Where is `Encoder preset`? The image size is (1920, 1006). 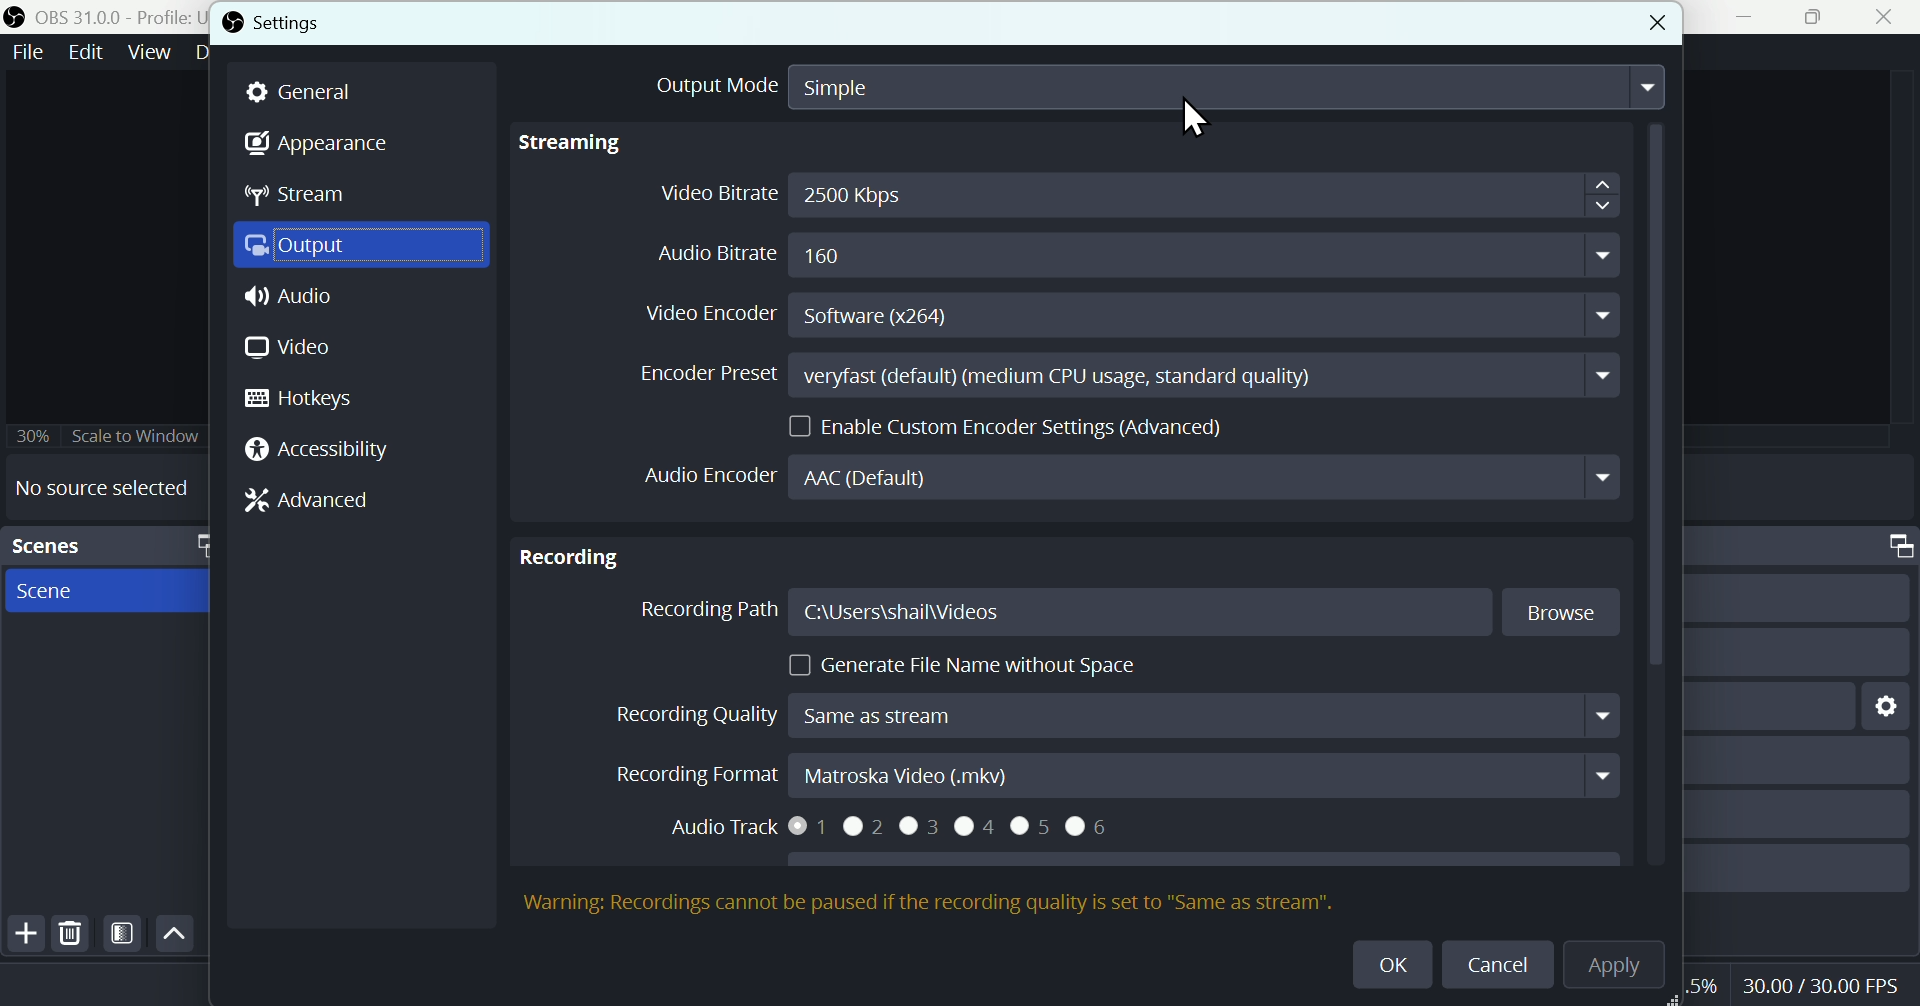 Encoder preset is located at coordinates (1109, 374).